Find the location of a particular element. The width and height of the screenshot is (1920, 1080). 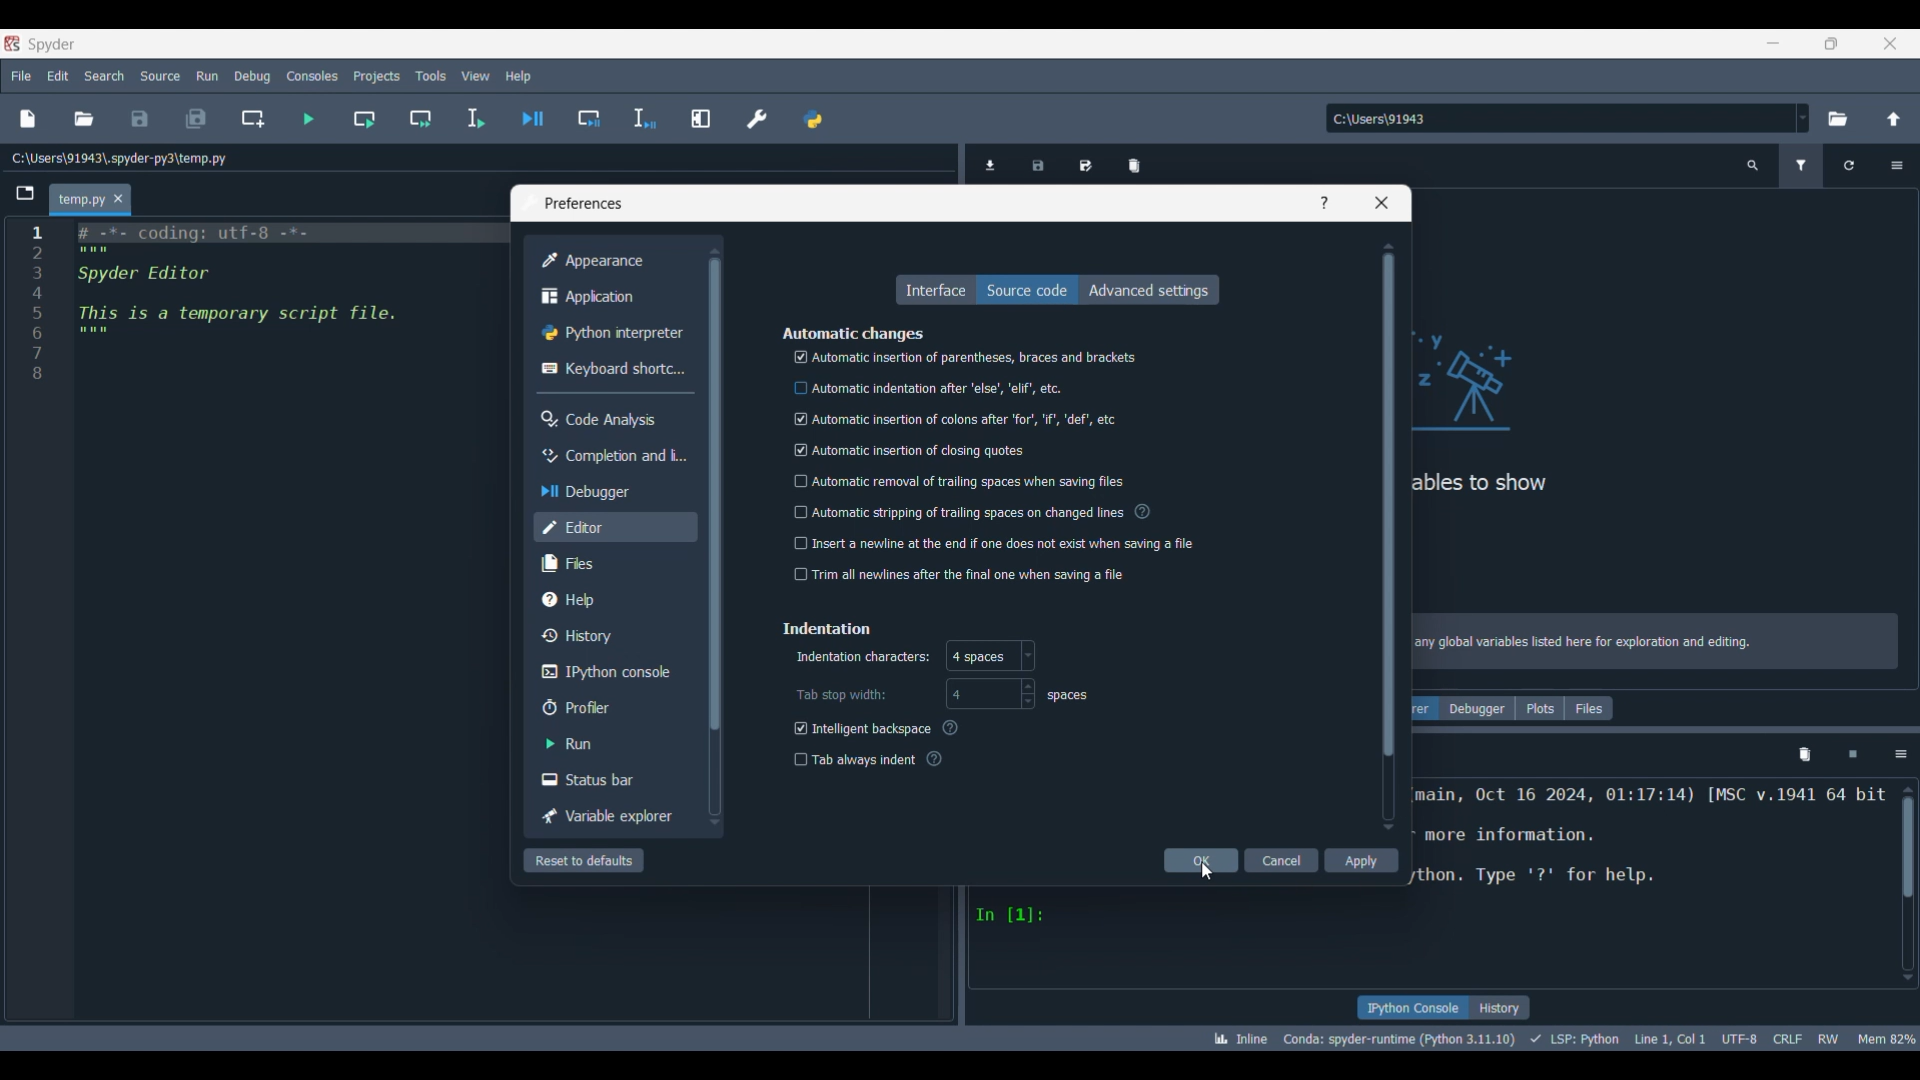

Interrupt kernel is located at coordinates (1853, 755).